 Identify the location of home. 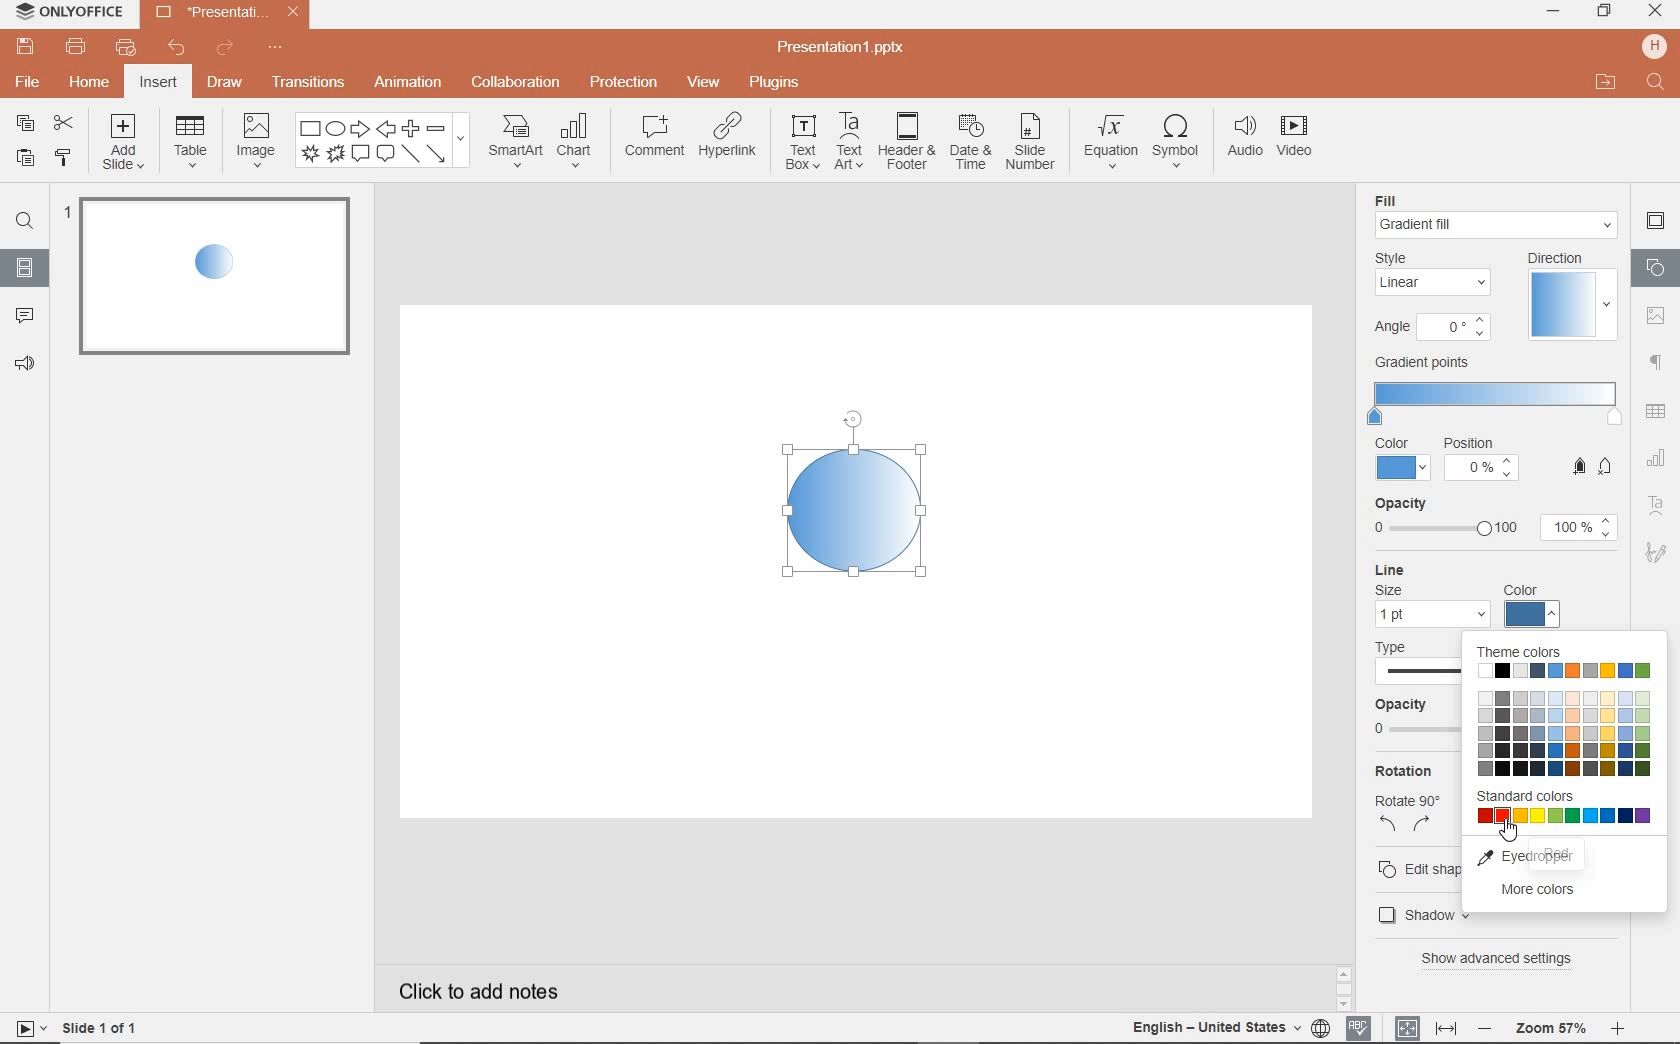
(92, 83).